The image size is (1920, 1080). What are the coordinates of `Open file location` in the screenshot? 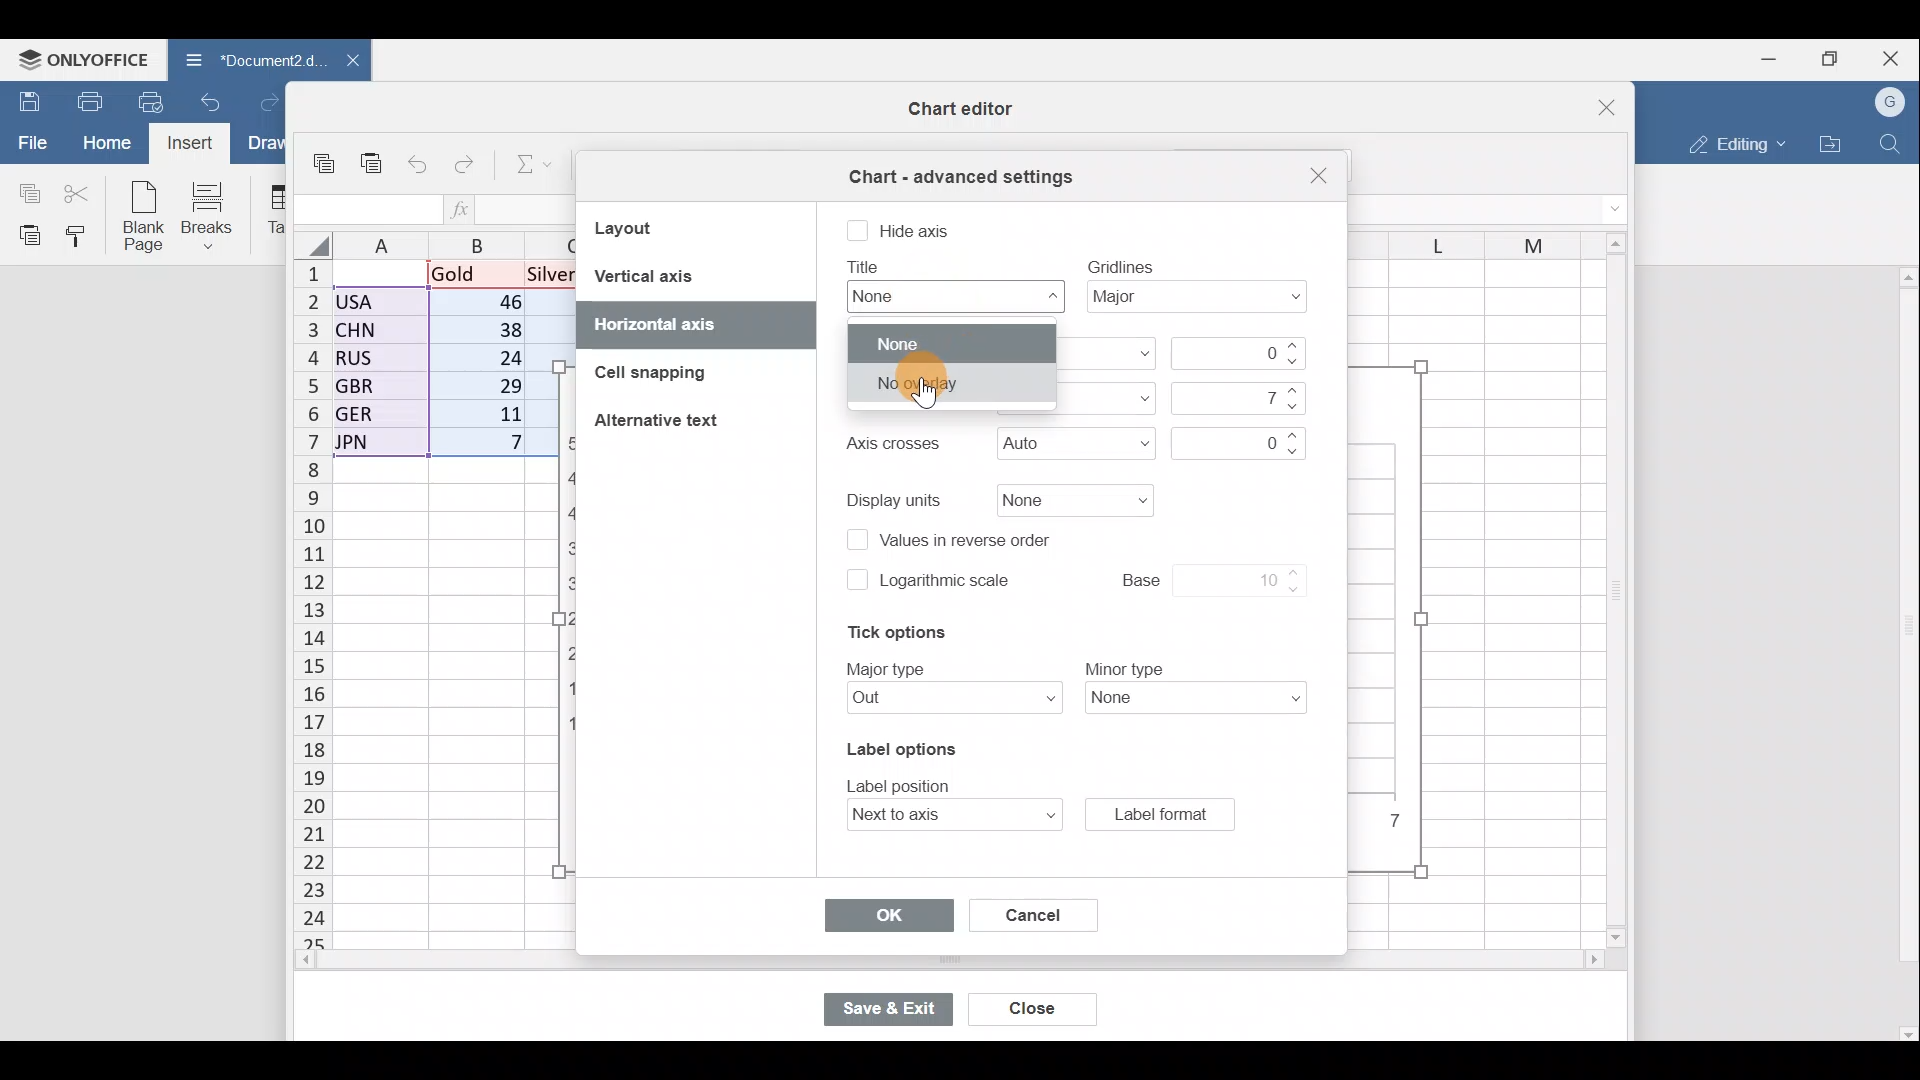 It's located at (1832, 144).